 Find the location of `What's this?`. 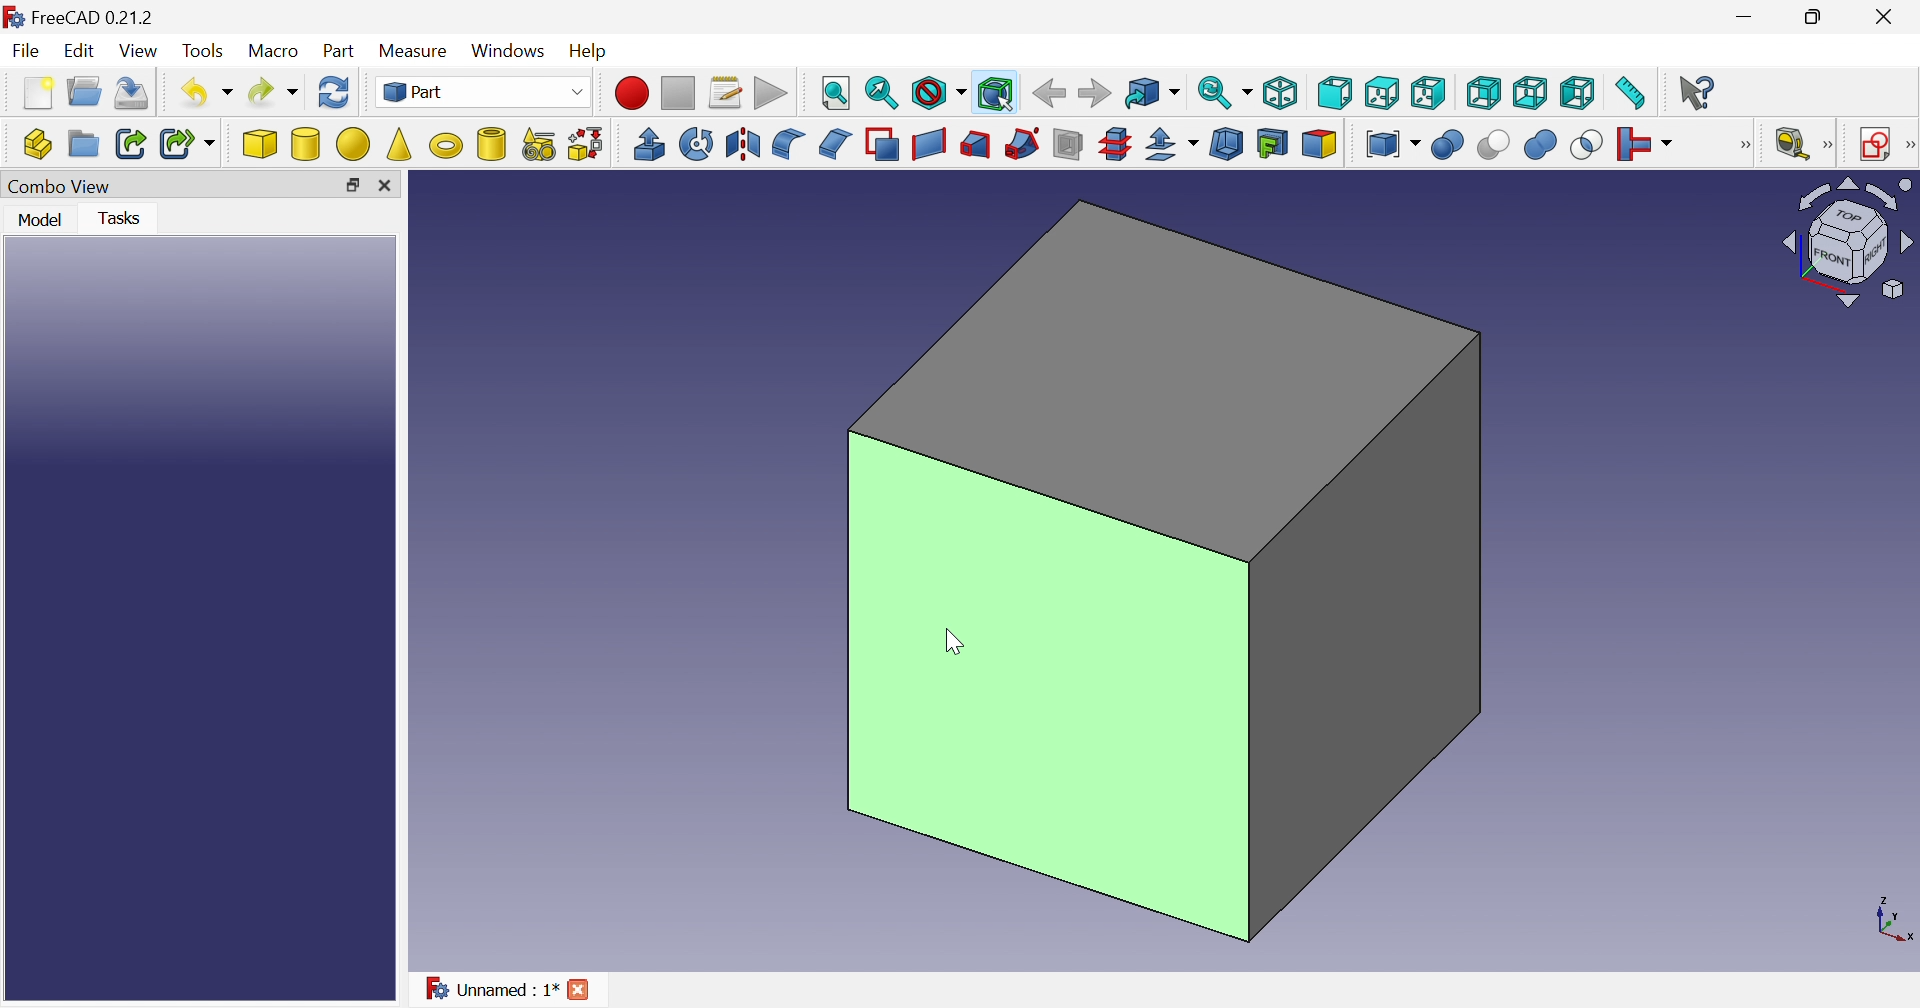

What's this? is located at coordinates (1699, 92).